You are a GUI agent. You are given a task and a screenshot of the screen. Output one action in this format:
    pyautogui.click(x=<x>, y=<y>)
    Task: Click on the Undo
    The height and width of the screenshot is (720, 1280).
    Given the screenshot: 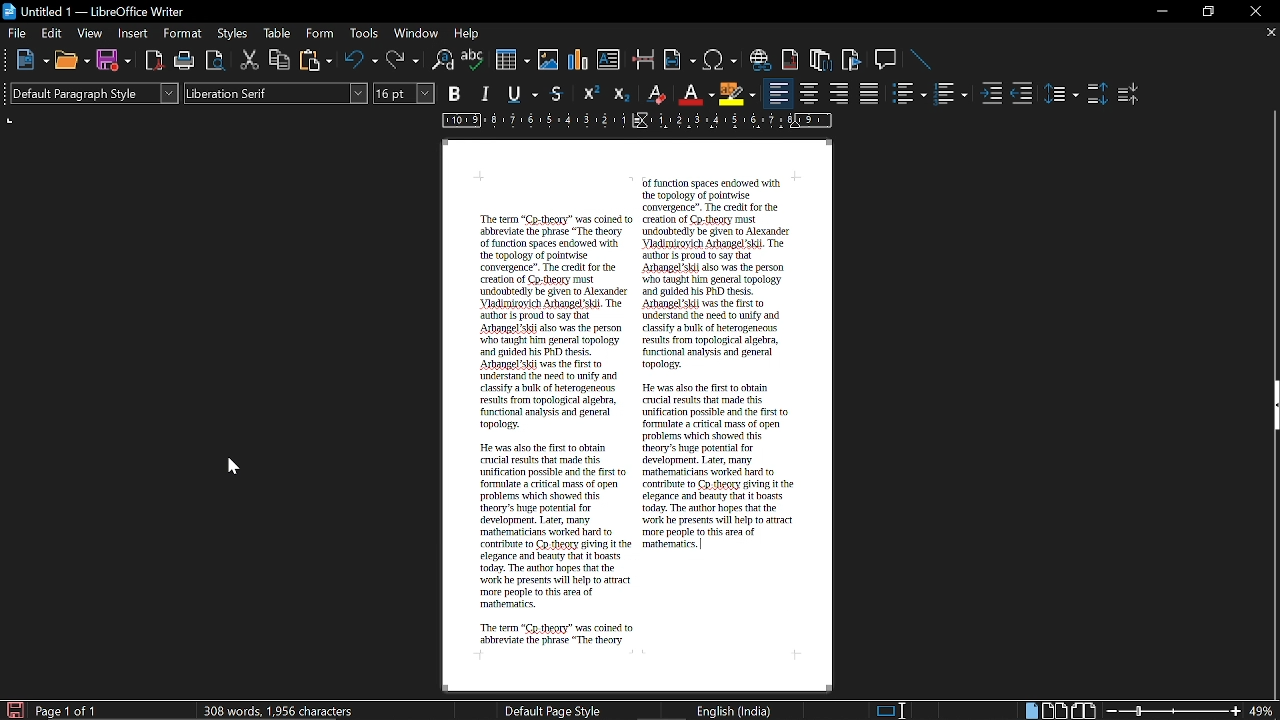 What is the action you would take?
    pyautogui.click(x=362, y=60)
    